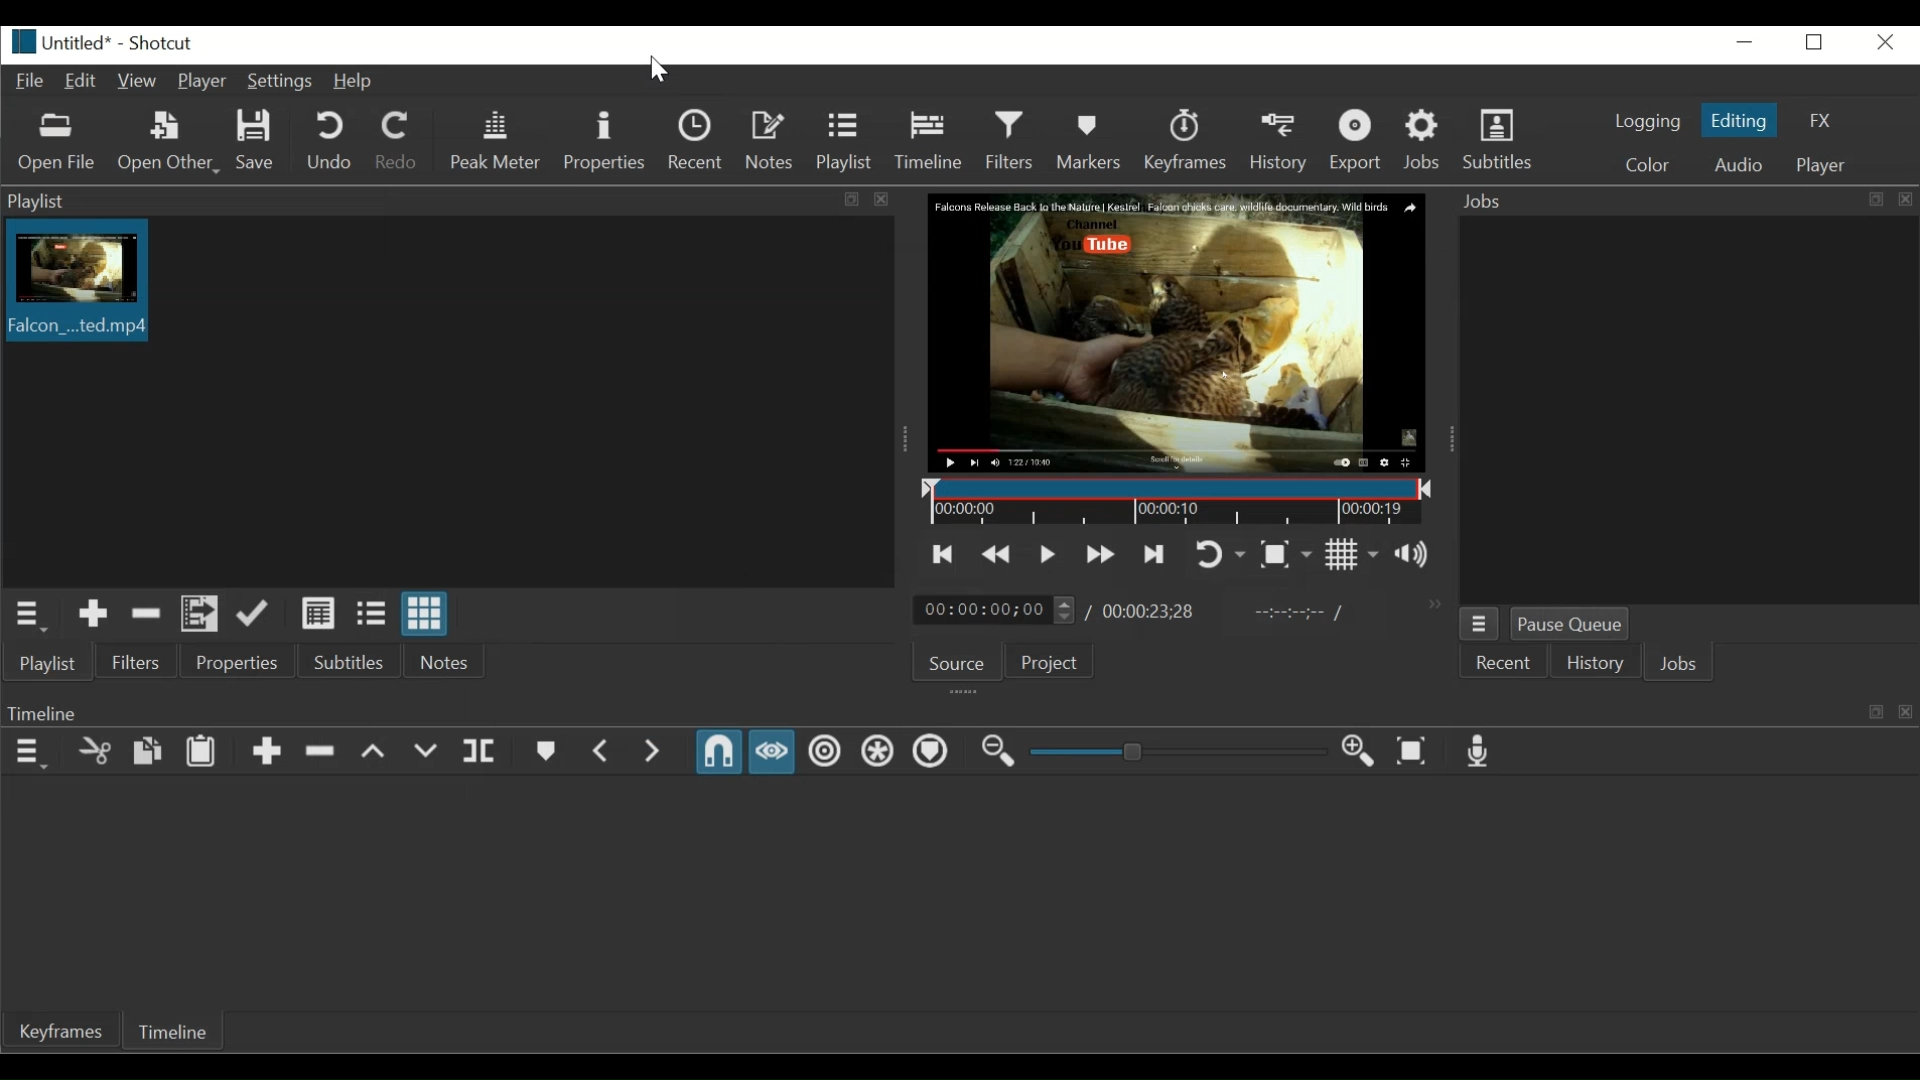 This screenshot has width=1920, height=1080. What do you see at coordinates (1508, 143) in the screenshot?
I see `Subtitles` at bounding box center [1508, 143].